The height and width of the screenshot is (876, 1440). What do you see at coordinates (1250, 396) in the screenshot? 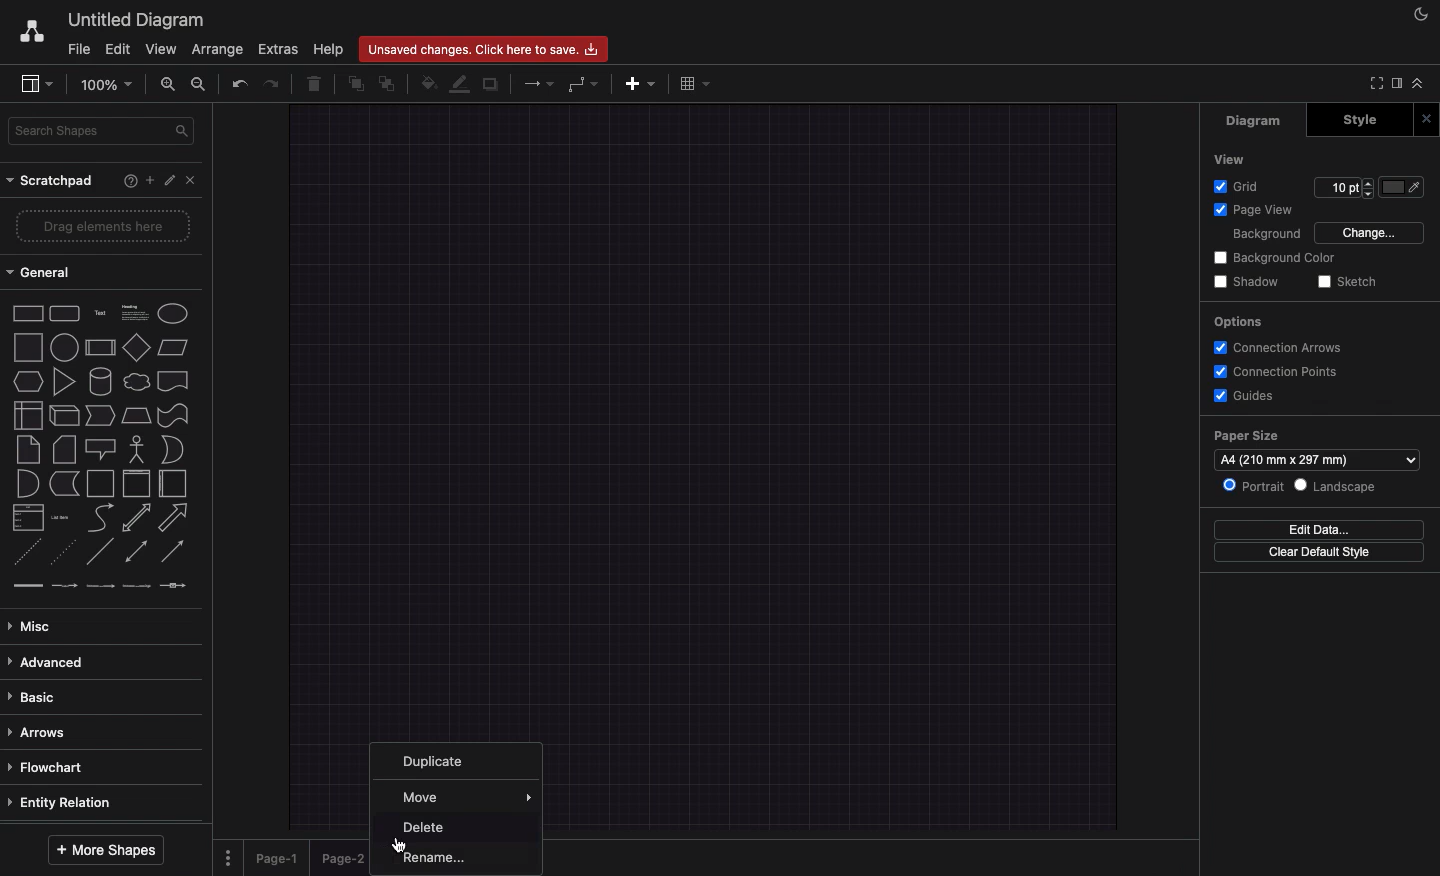
I see `Guides` at bounding box center [1250, 396].